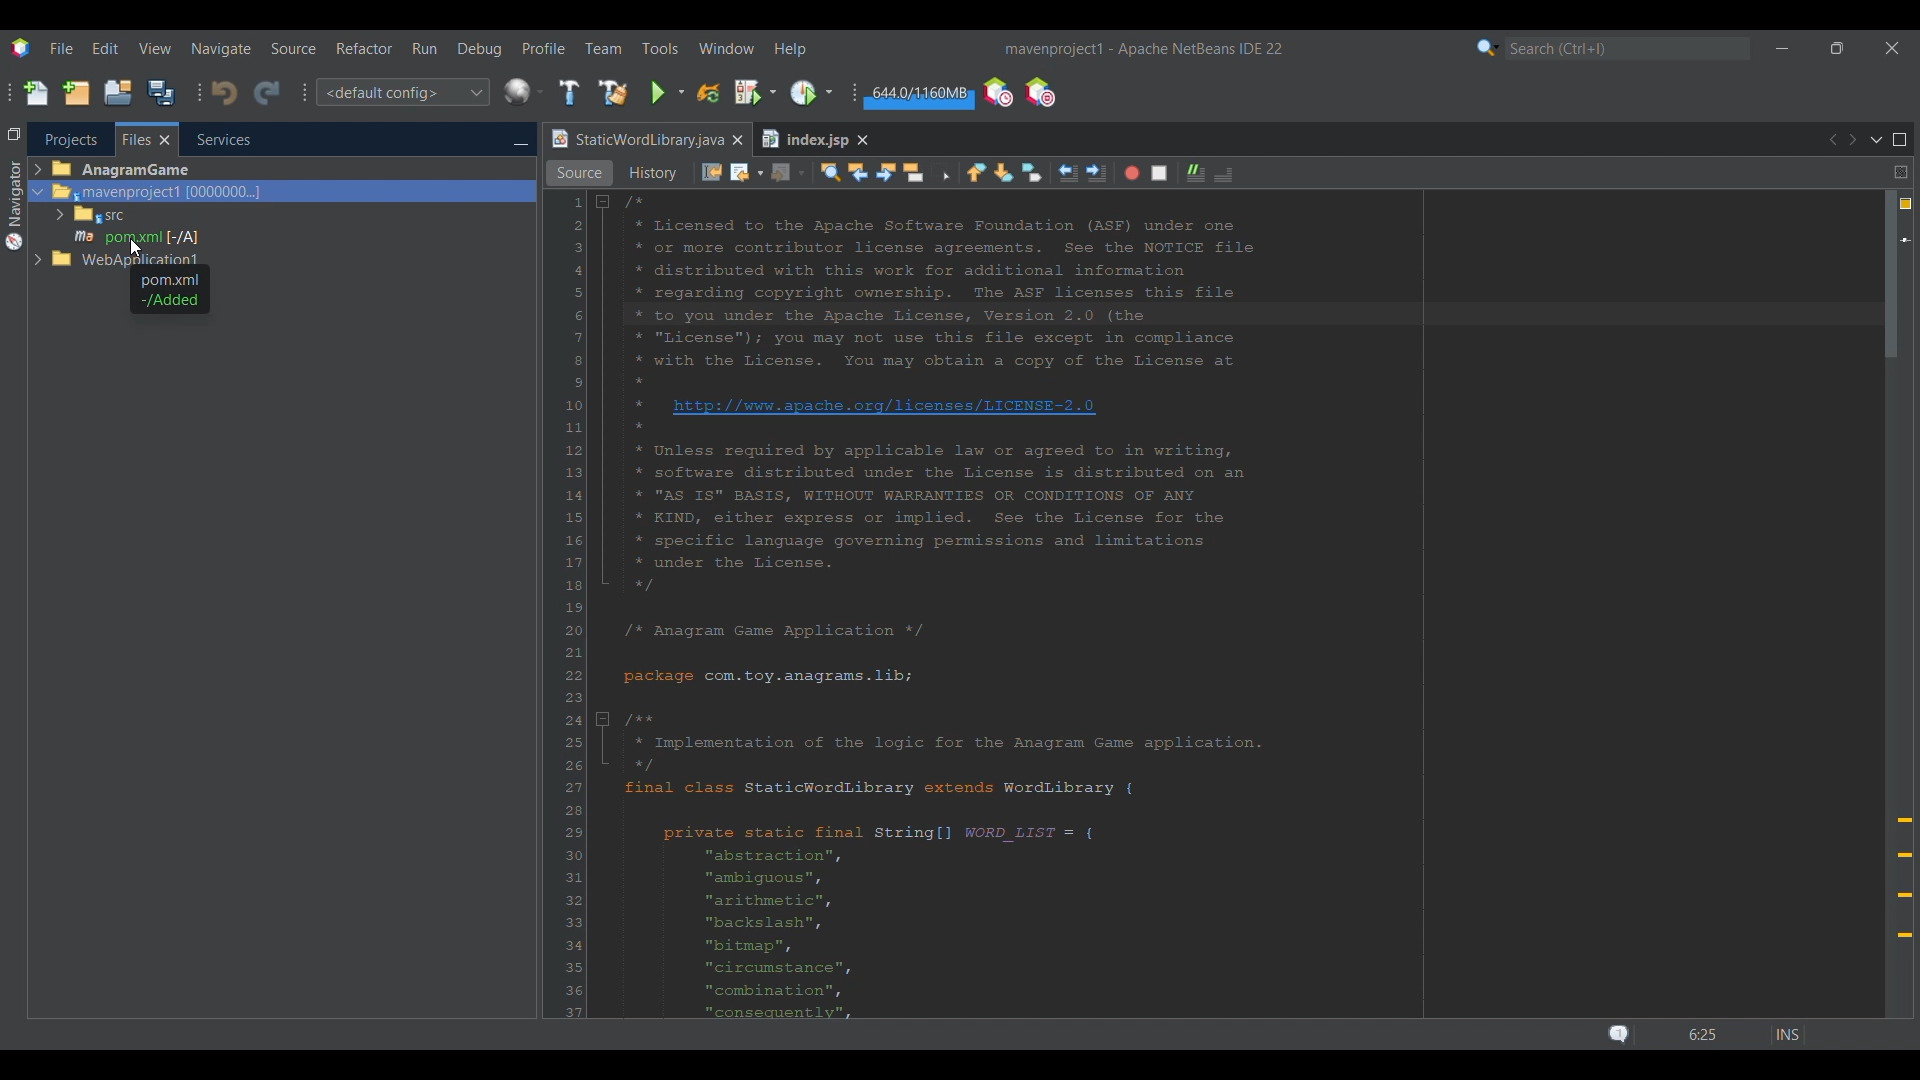 The image size is (1920, 1080). What do you see at coordinates (170, 290) in the screenshot?
I see `Description of selected file` at bounding box center [170, 290].